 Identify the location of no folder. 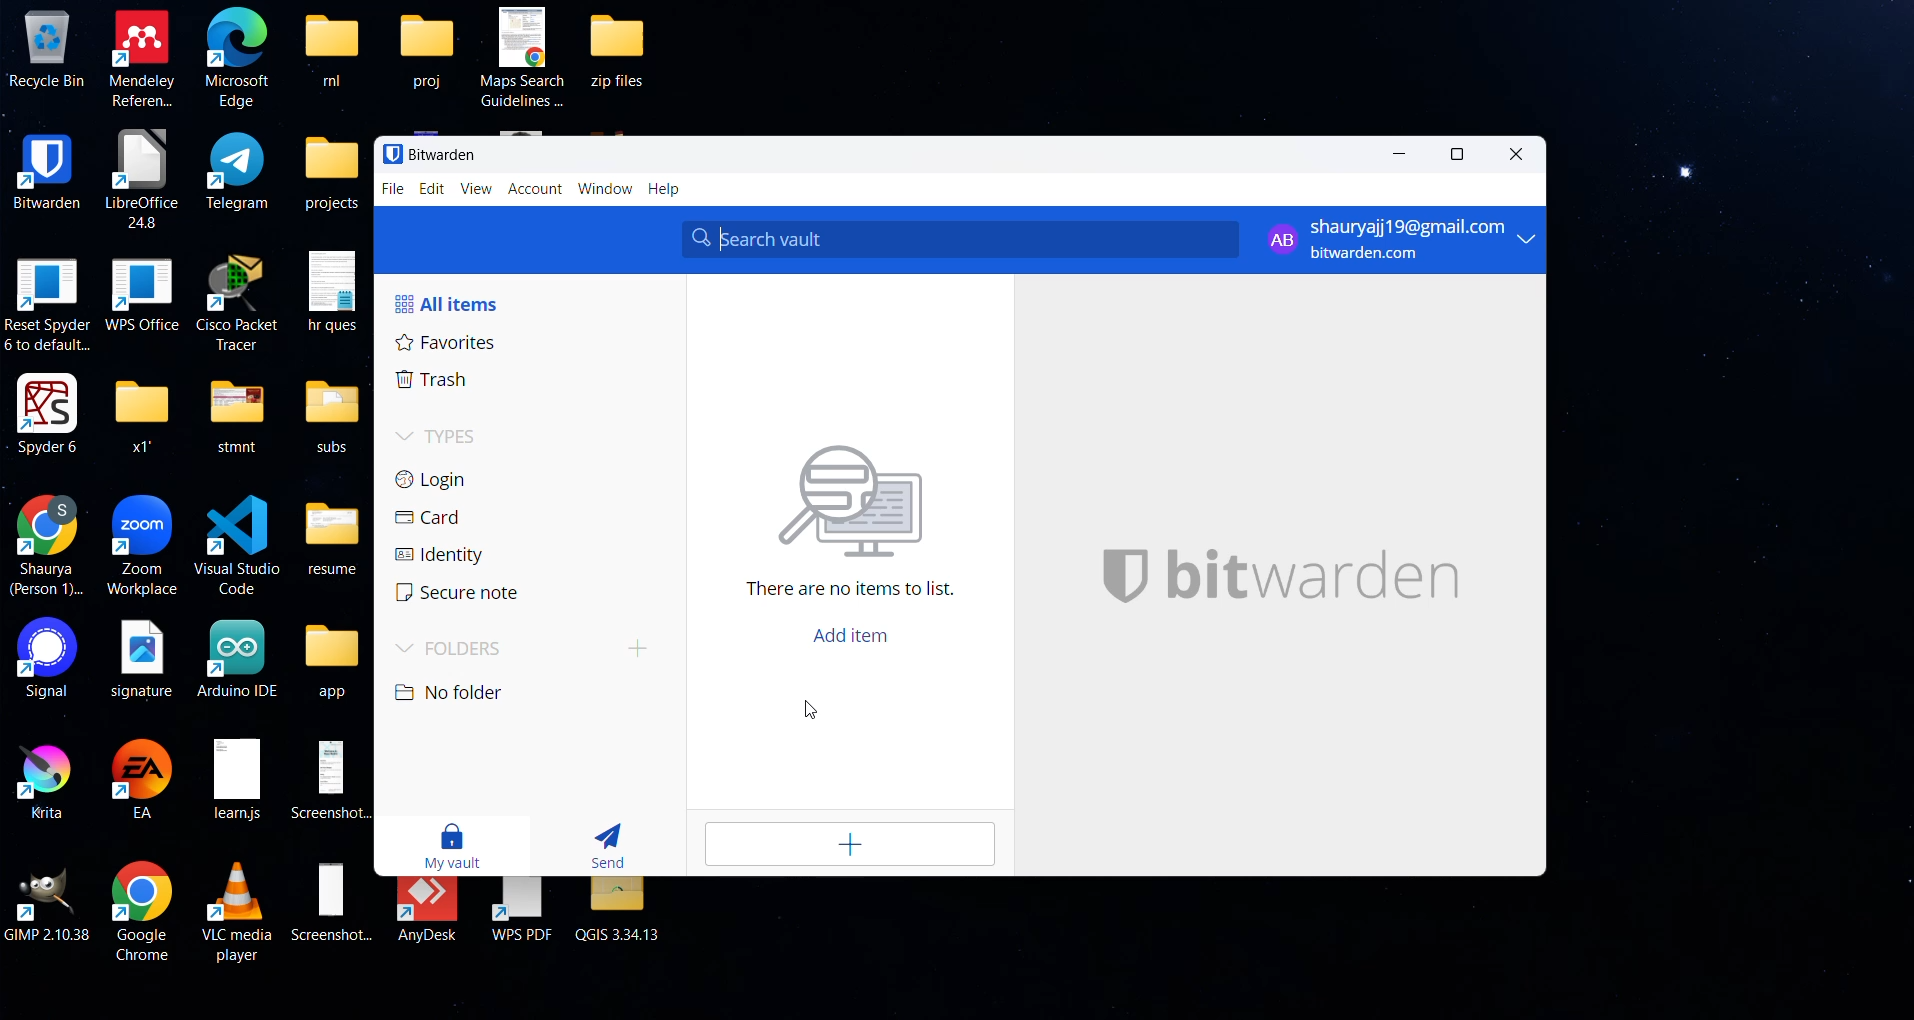
(456, 696).